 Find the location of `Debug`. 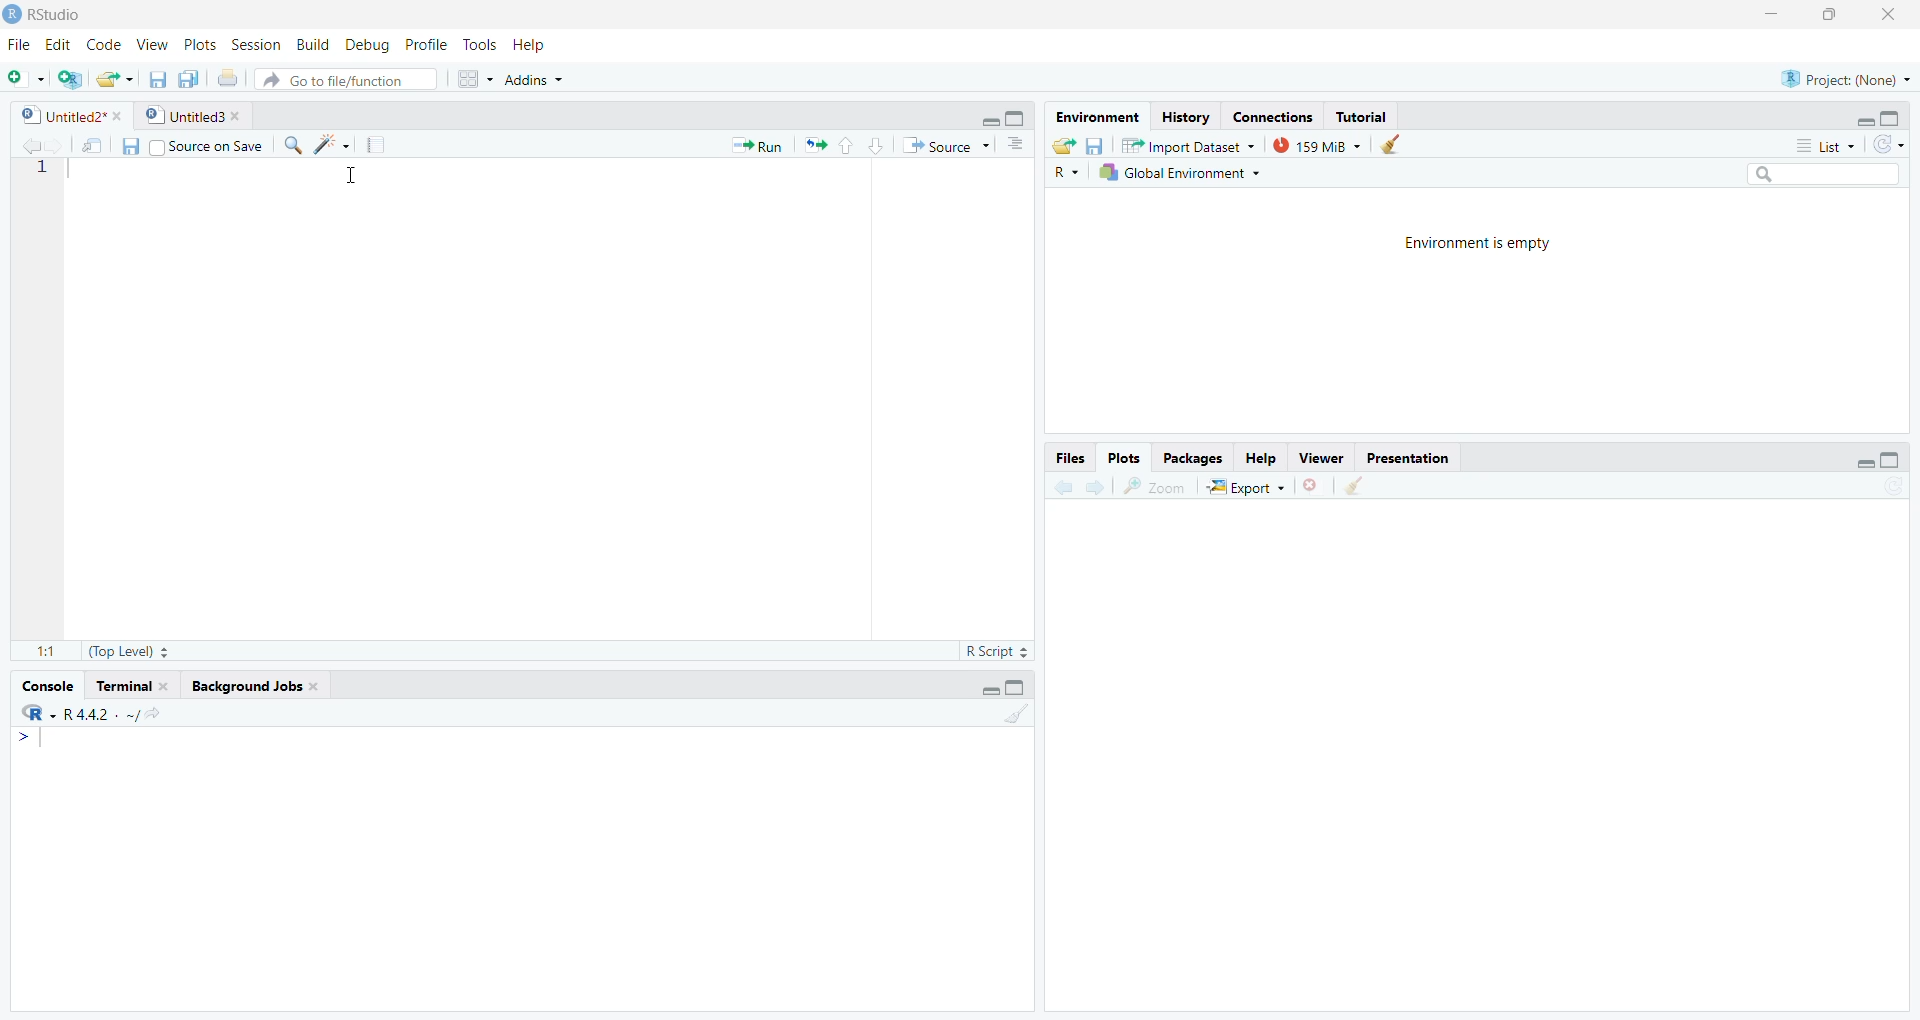

Debug is located at coordinates (365, 42).